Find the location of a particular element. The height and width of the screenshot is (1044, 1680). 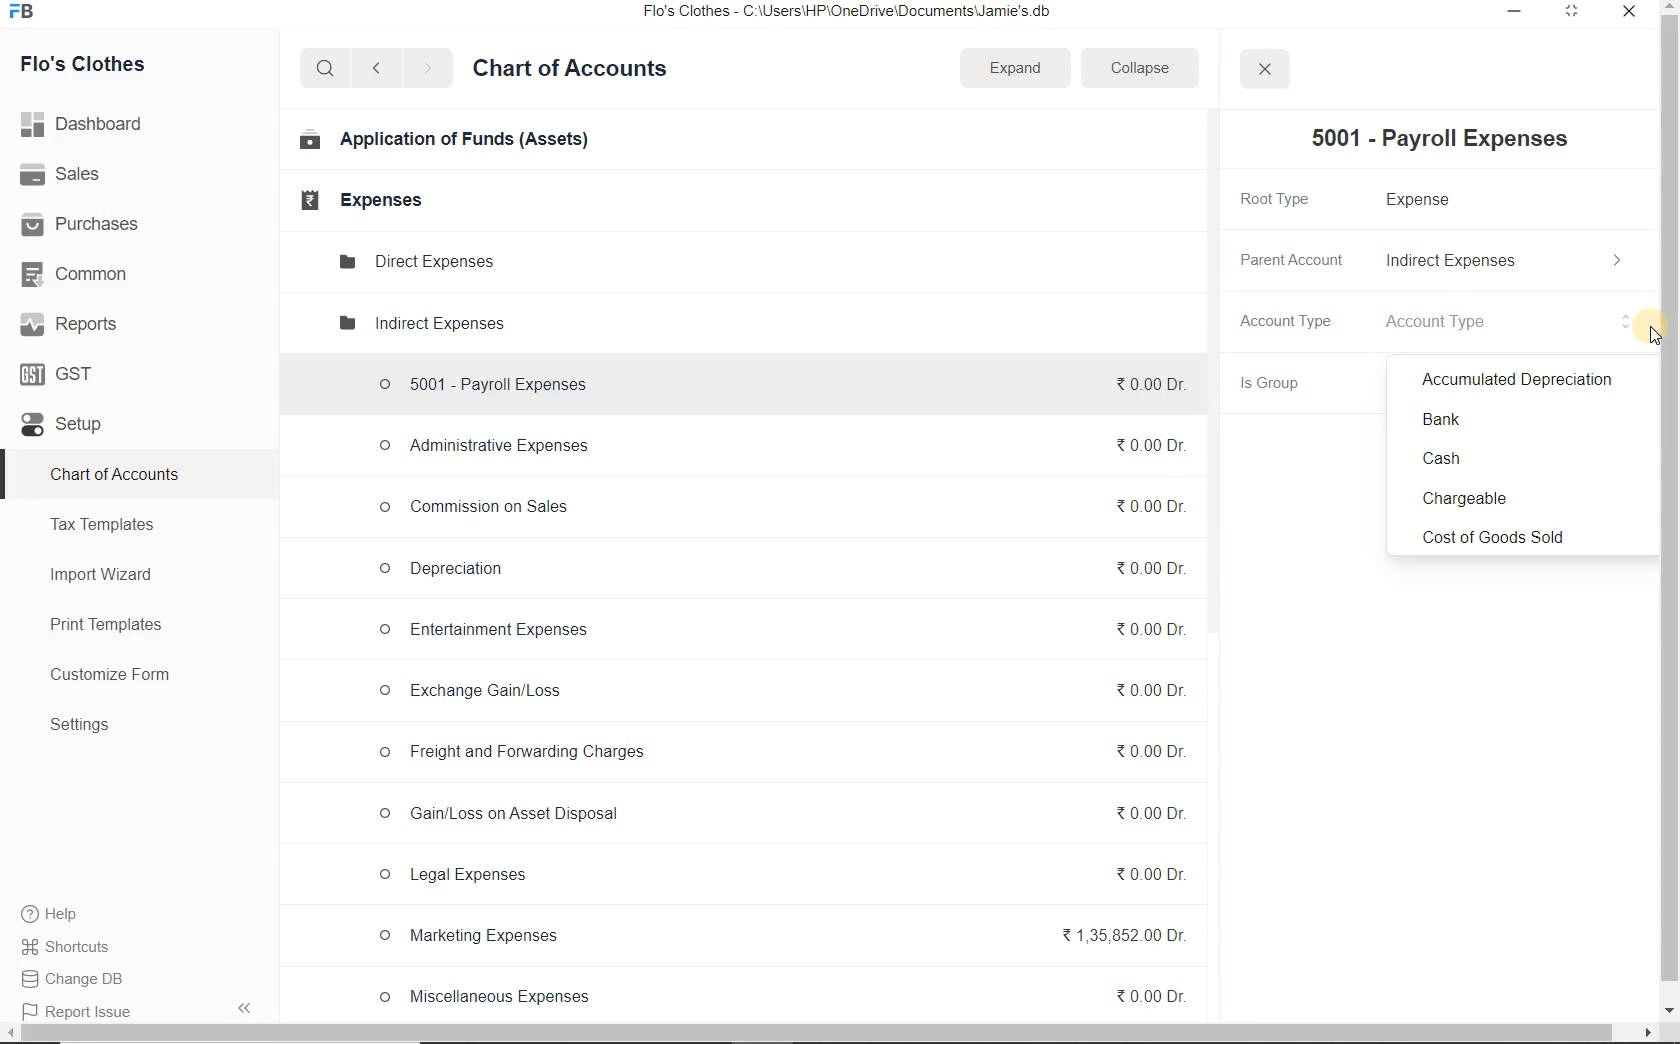

Cash is located at coordinates (1437, 460).